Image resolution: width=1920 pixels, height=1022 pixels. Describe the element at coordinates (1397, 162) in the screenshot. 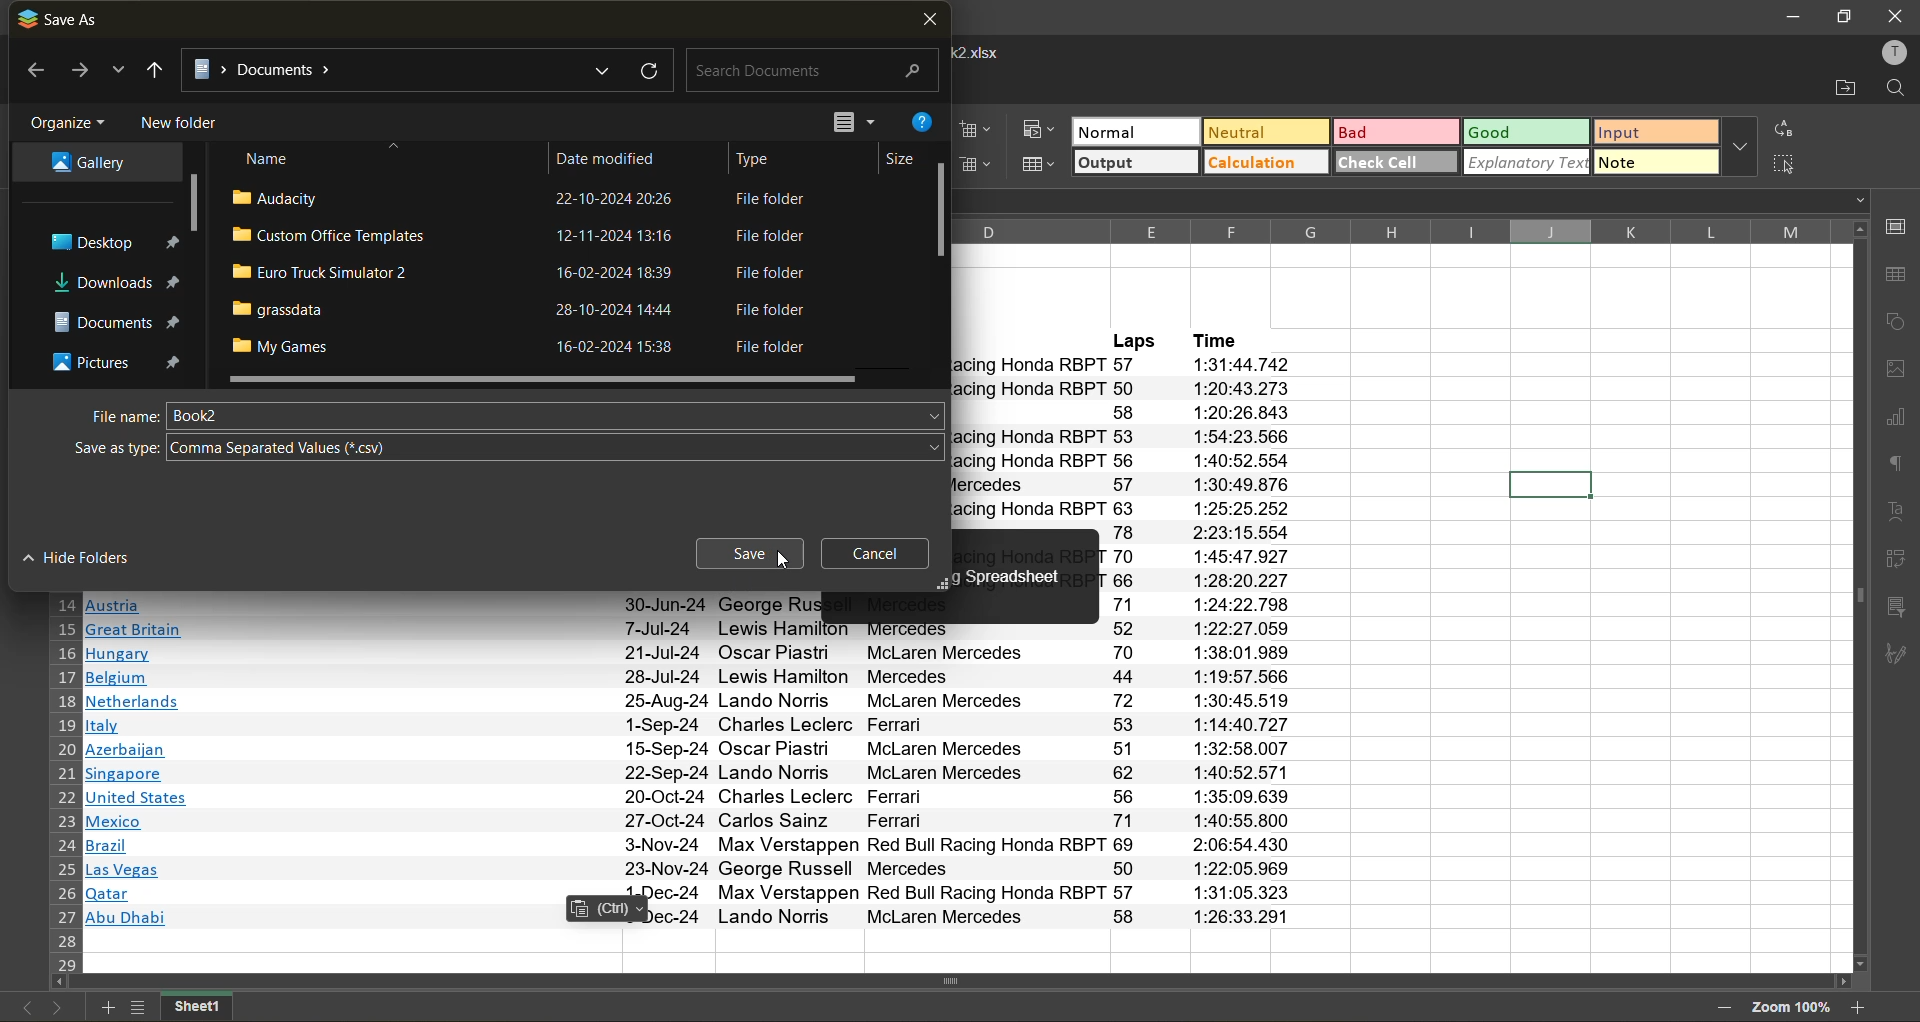

I see `check cell` at that location.